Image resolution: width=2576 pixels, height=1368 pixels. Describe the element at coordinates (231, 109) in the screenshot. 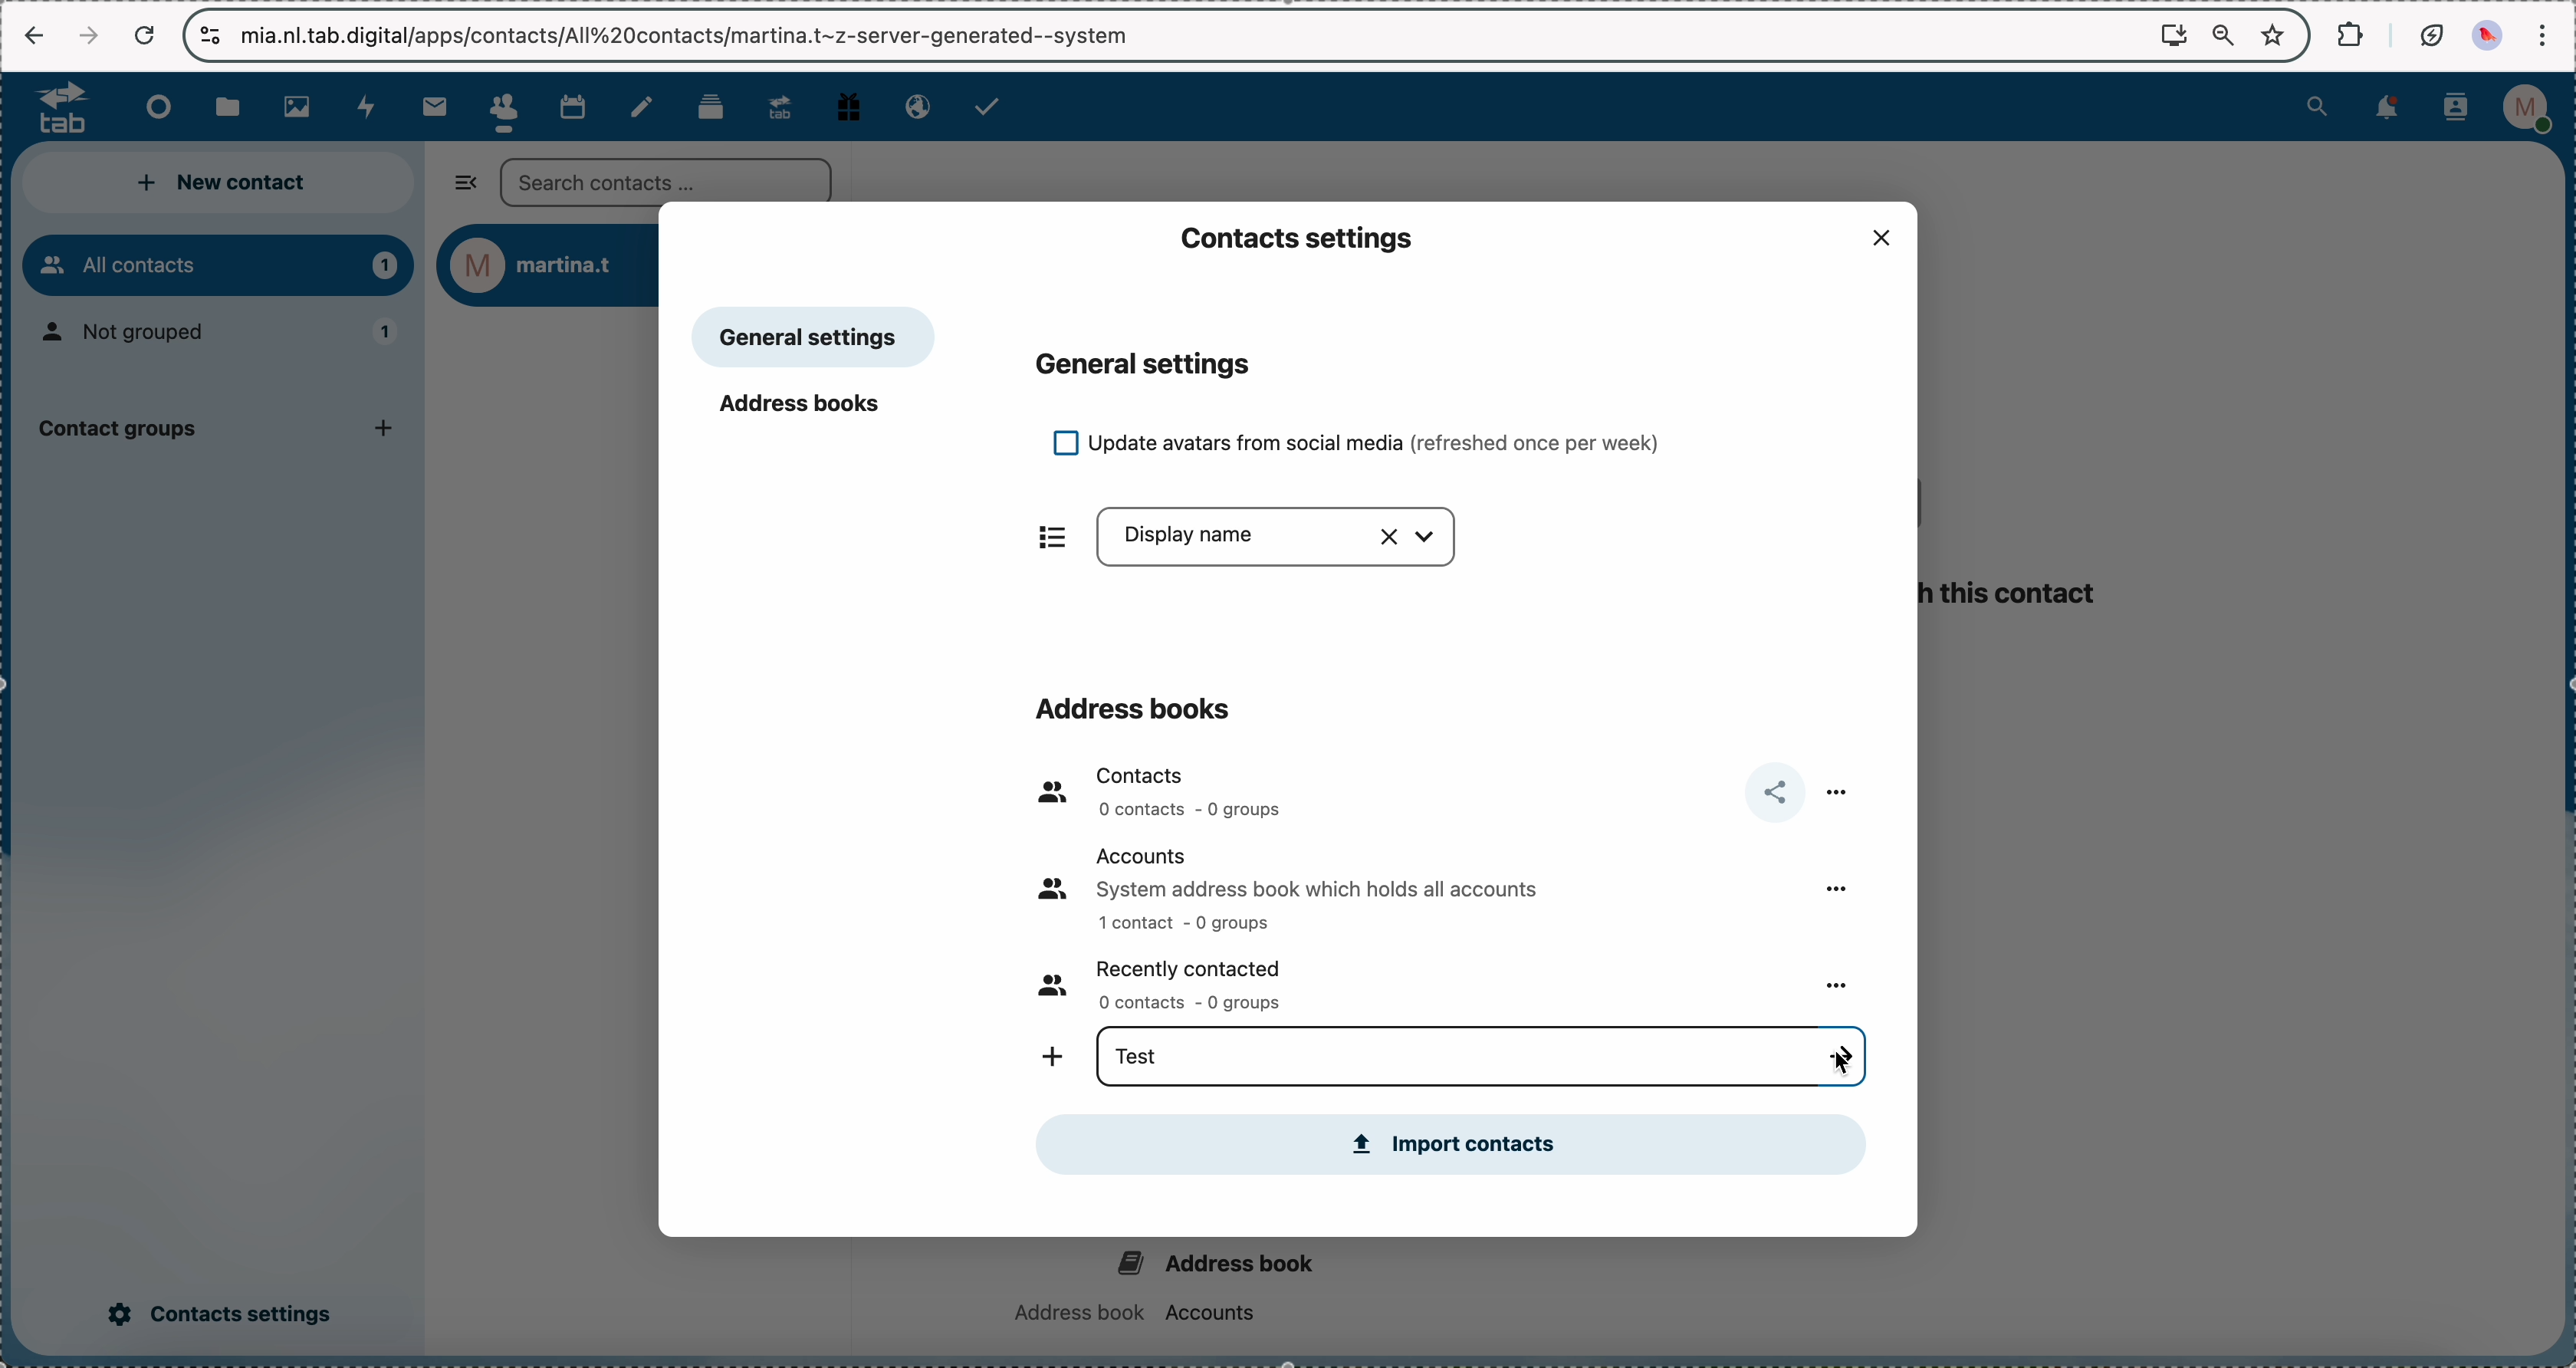

I see `files` at that location.